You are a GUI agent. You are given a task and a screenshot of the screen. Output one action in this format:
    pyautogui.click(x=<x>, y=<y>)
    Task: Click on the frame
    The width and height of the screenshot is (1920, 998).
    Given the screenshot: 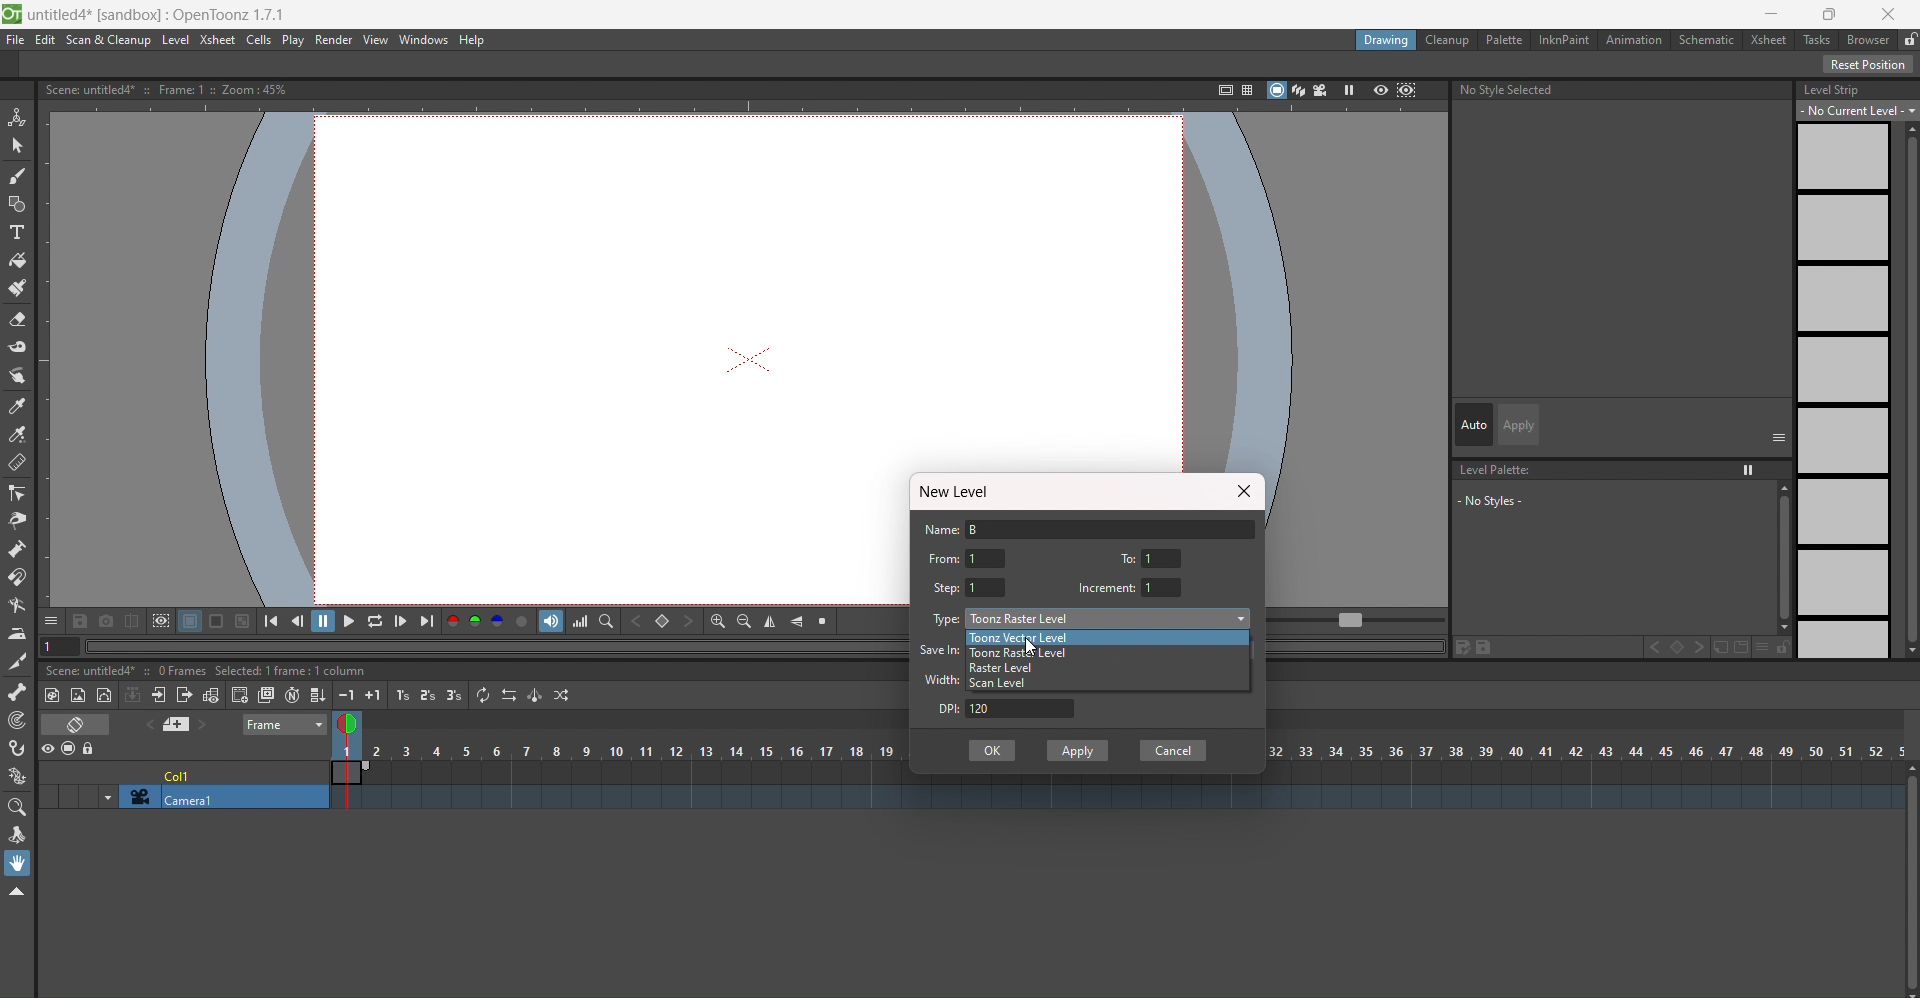 What is the action you would take?
    pyautogui.click(x=286, y=726)
    